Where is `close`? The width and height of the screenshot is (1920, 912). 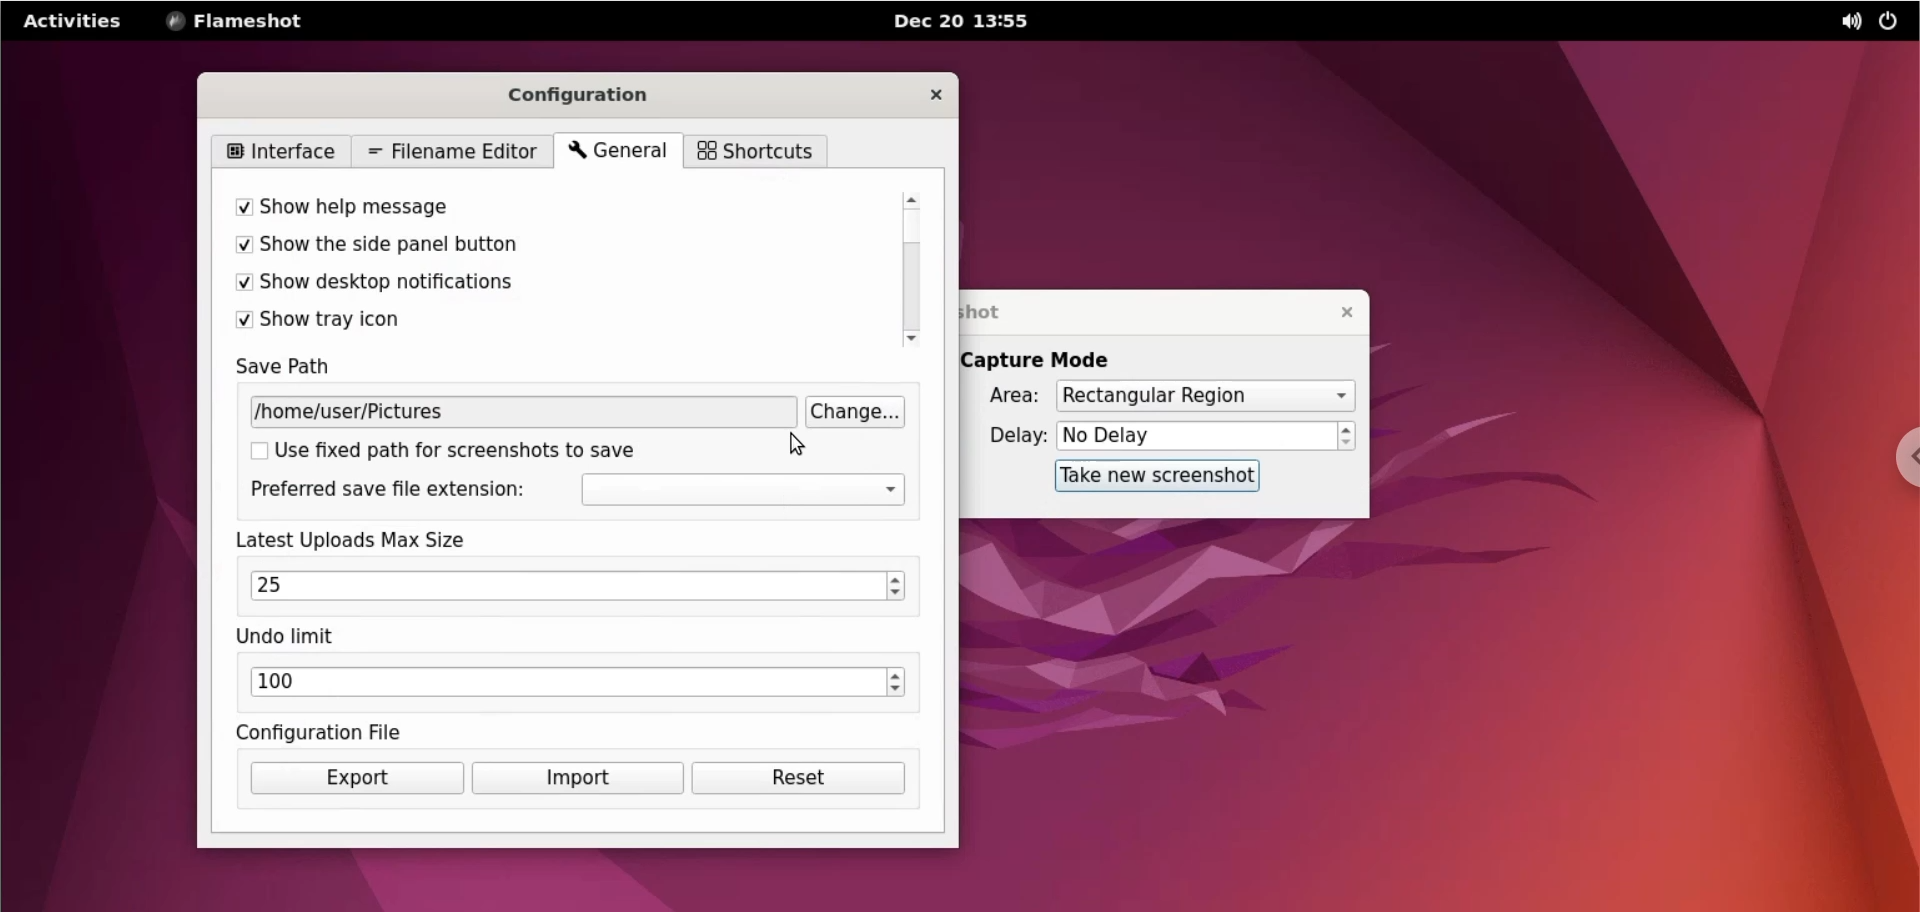
close is located at coordinates (1343, 313).